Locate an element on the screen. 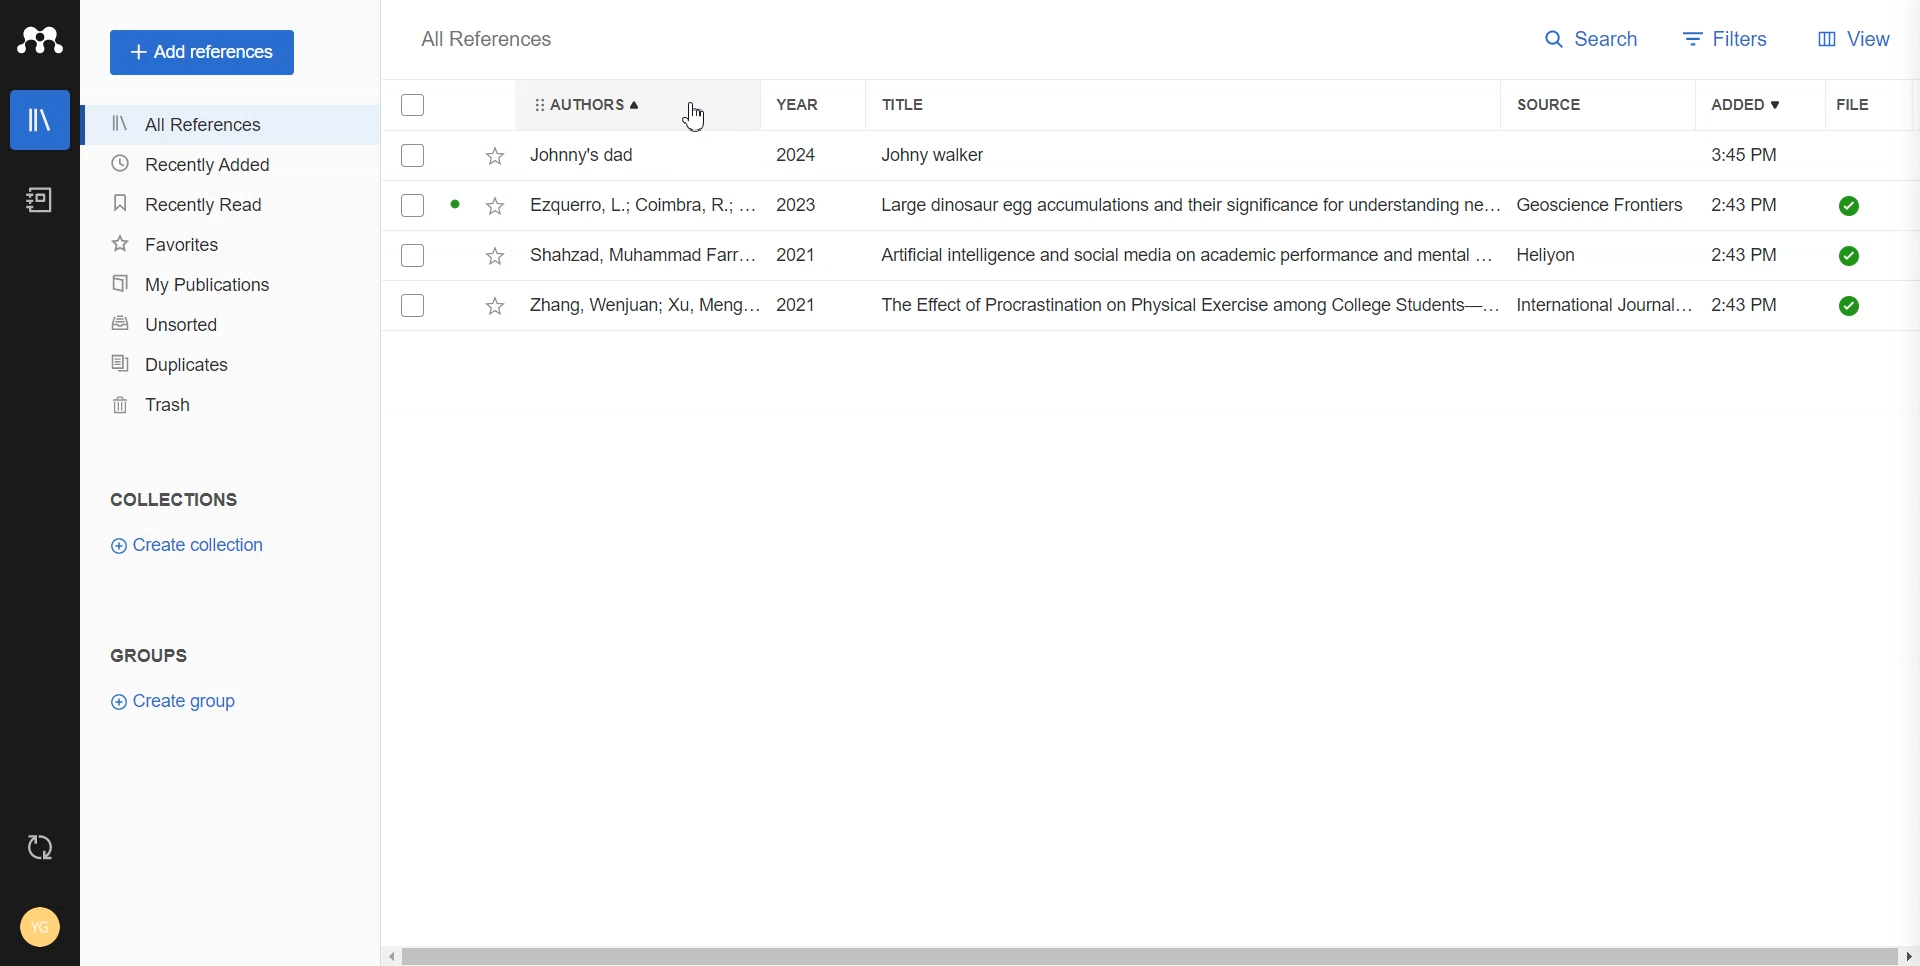 The image size is (1920, 966). 2023 is located at coordinates (794, 204).